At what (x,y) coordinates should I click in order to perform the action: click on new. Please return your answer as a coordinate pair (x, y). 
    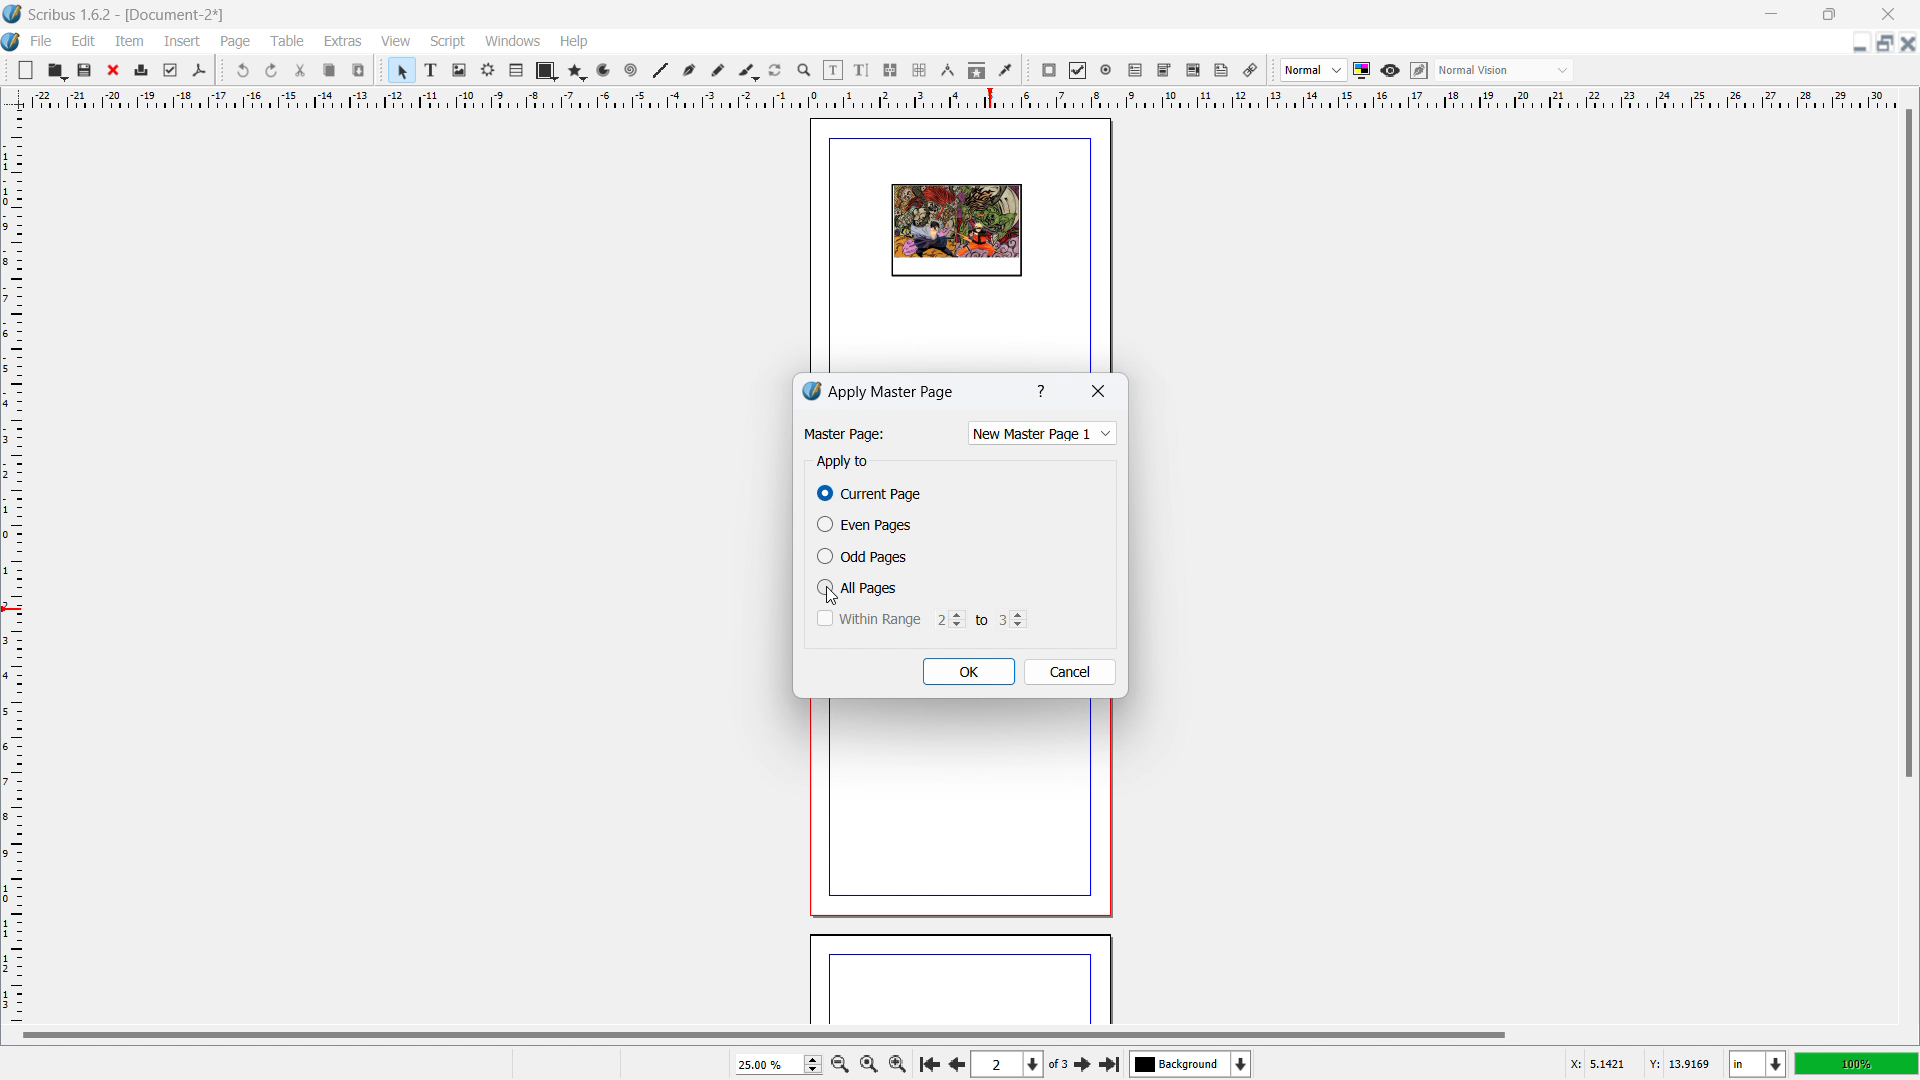
    Looking at the image, I should click on (26, 70).